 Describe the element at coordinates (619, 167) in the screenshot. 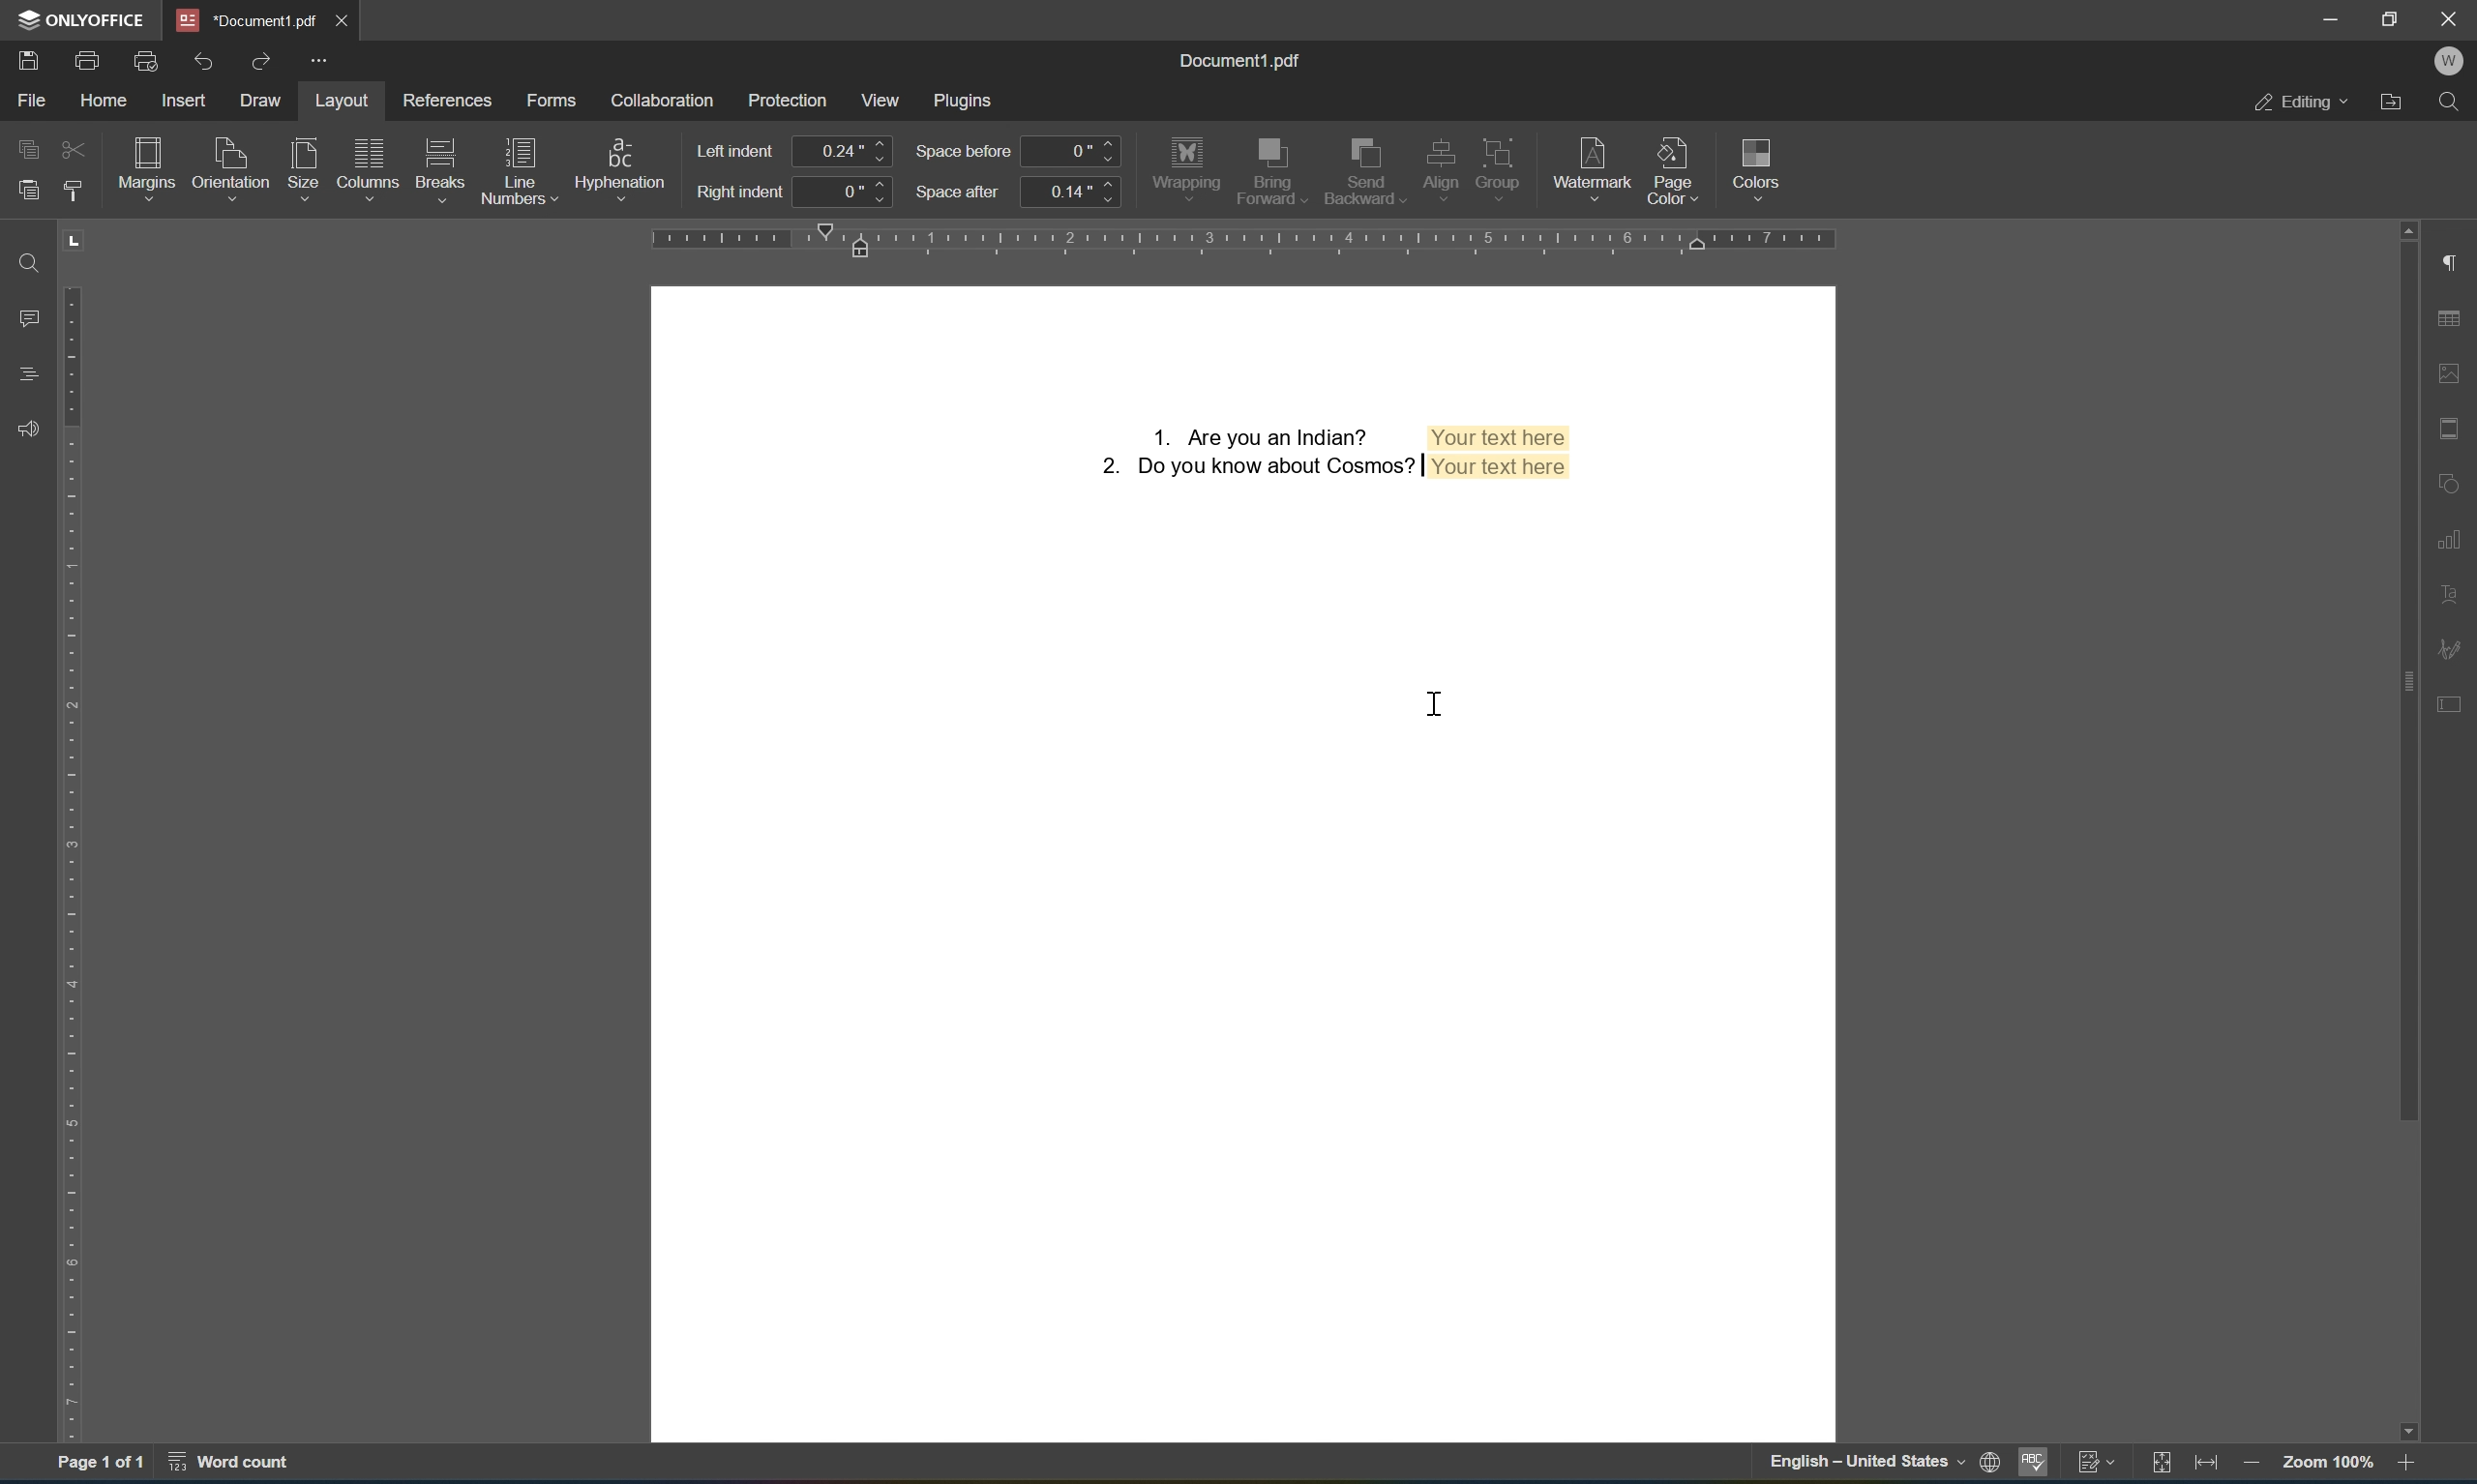

I see `hypernation` at that location.